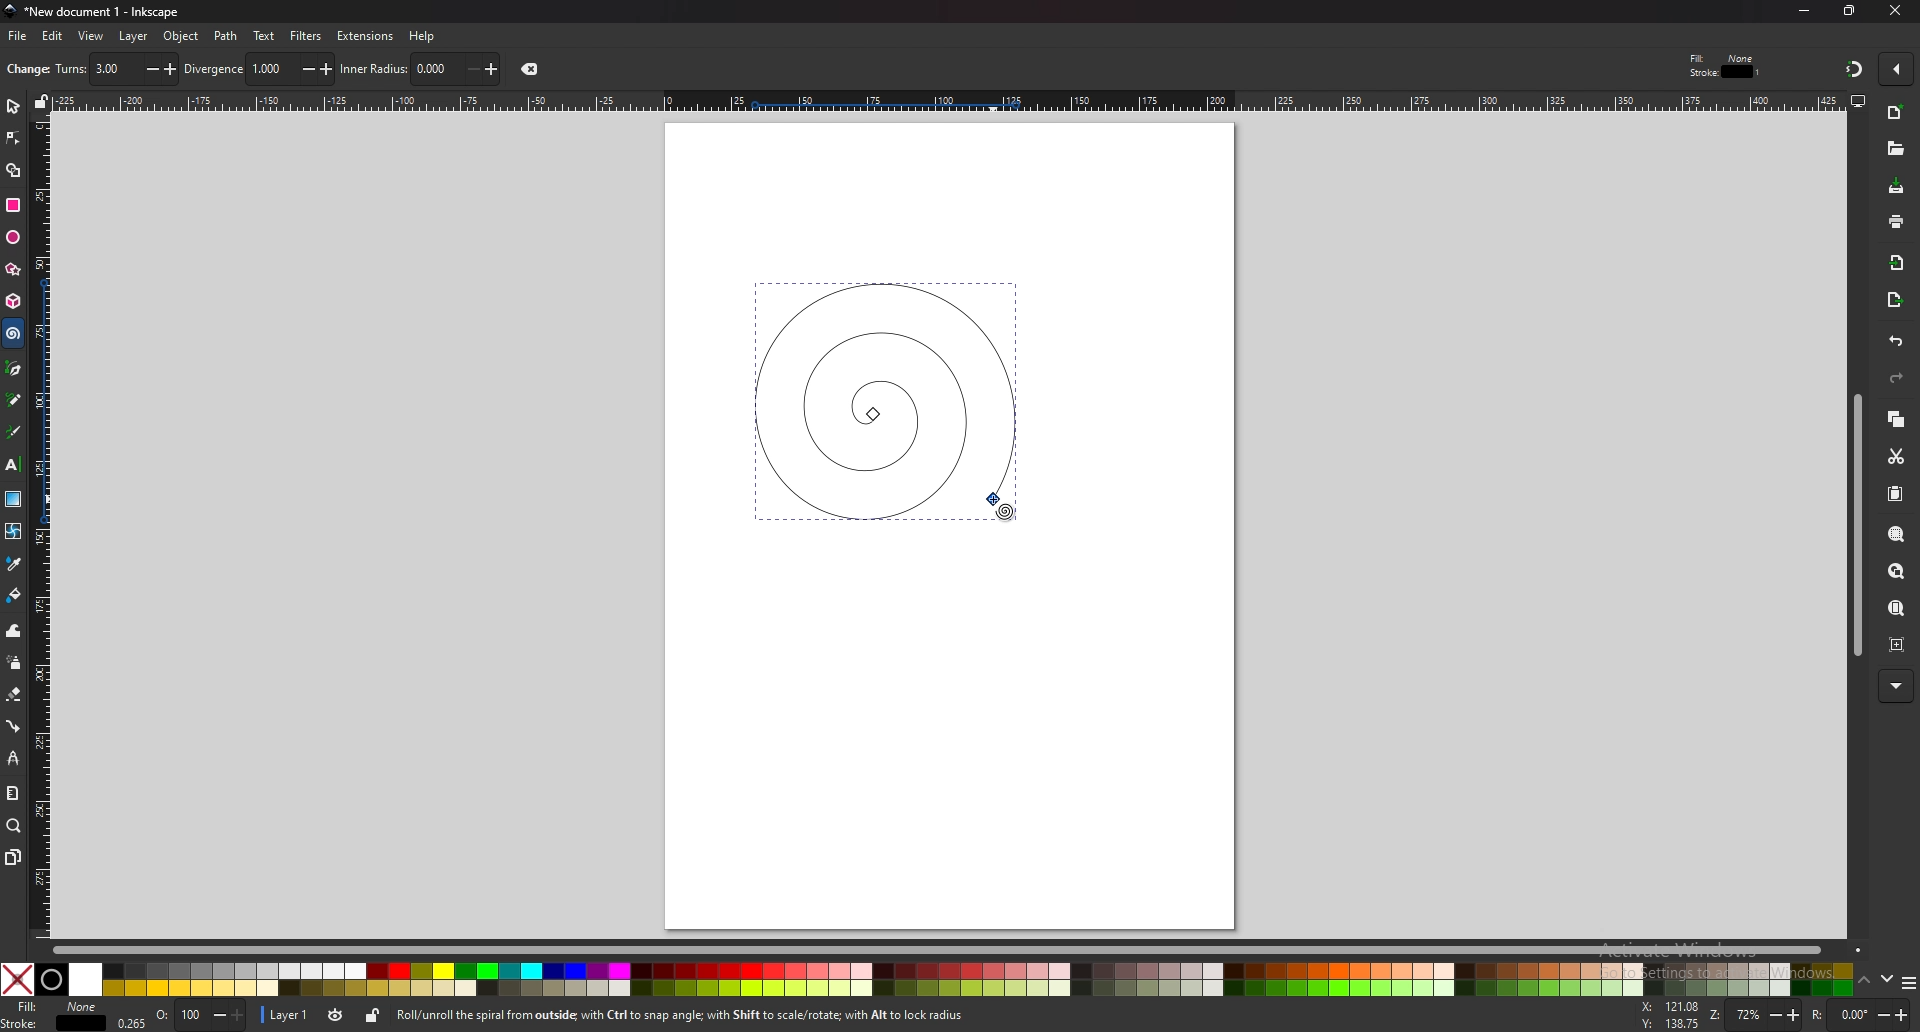  What do you see at coordinates (1893, 300) in the screenshot?
I see `export` at bounding box center [1893, 300].